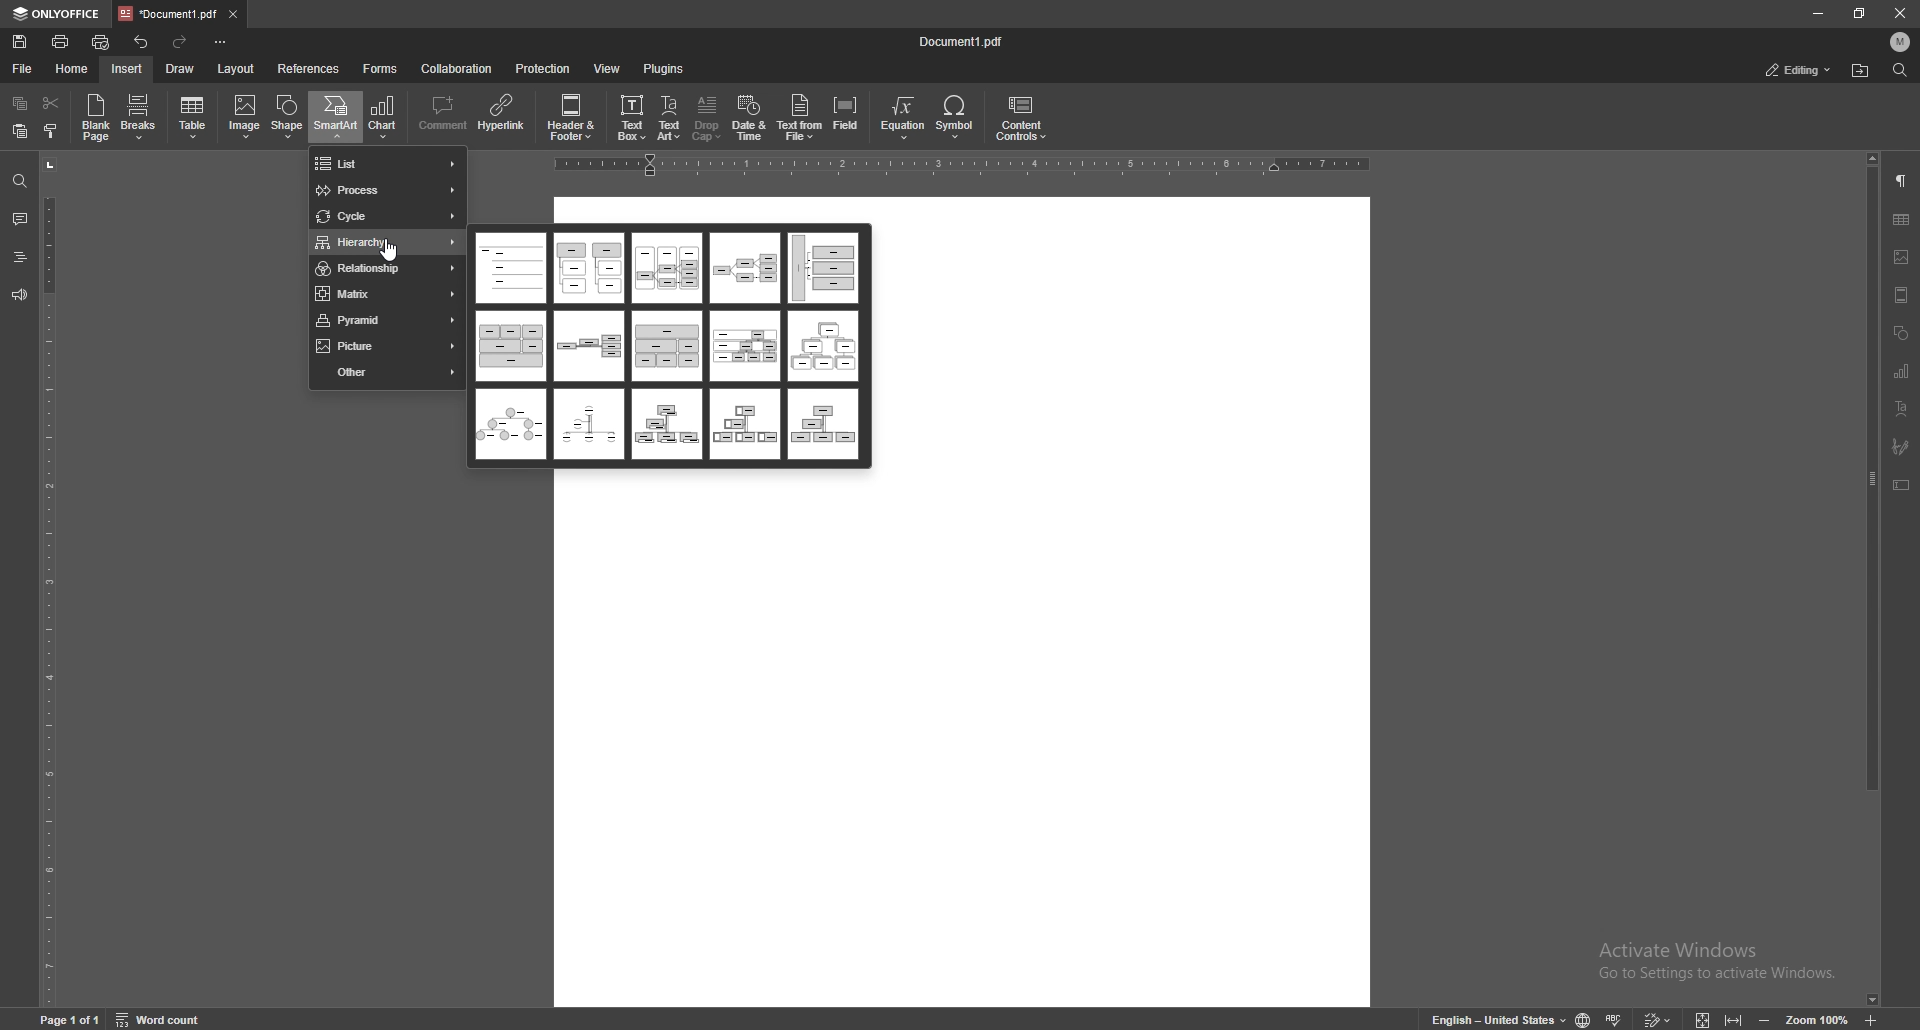 This screenshot has width=1920, height=1030. I want to click on hierarchy smart art, so click(509, 346).